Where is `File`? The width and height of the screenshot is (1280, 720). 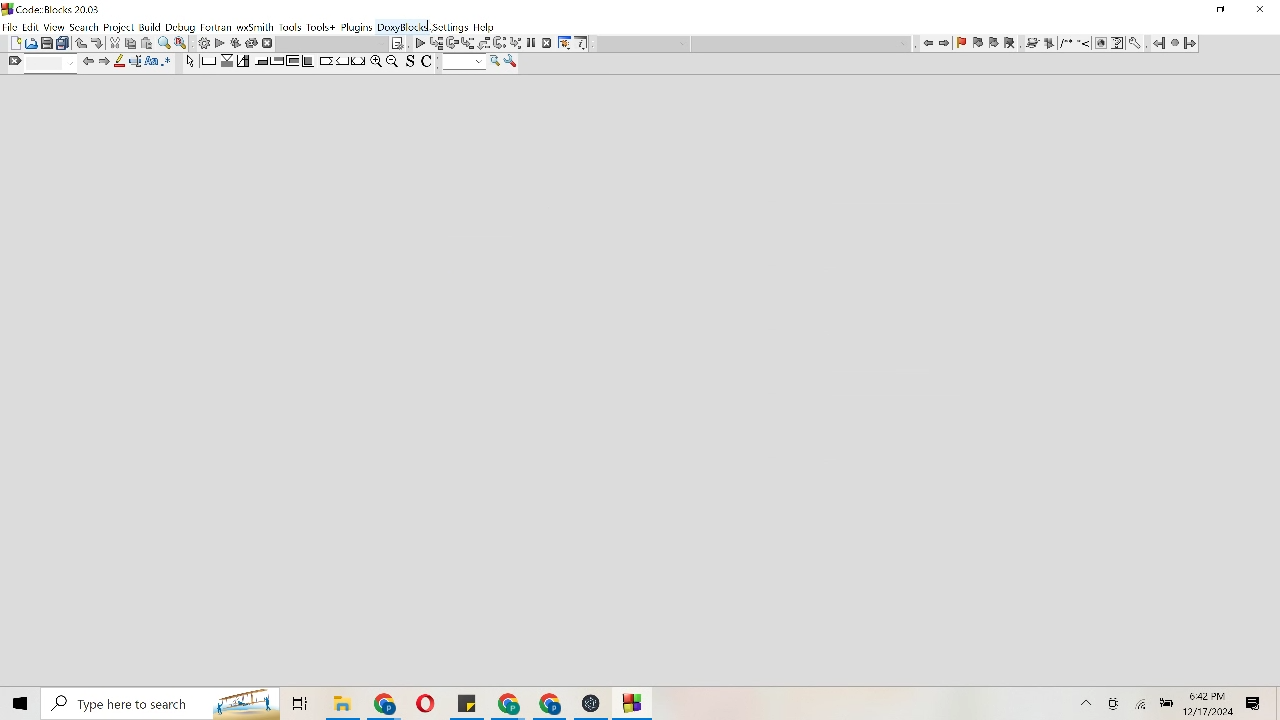
File is located at coordinates (467, 703).